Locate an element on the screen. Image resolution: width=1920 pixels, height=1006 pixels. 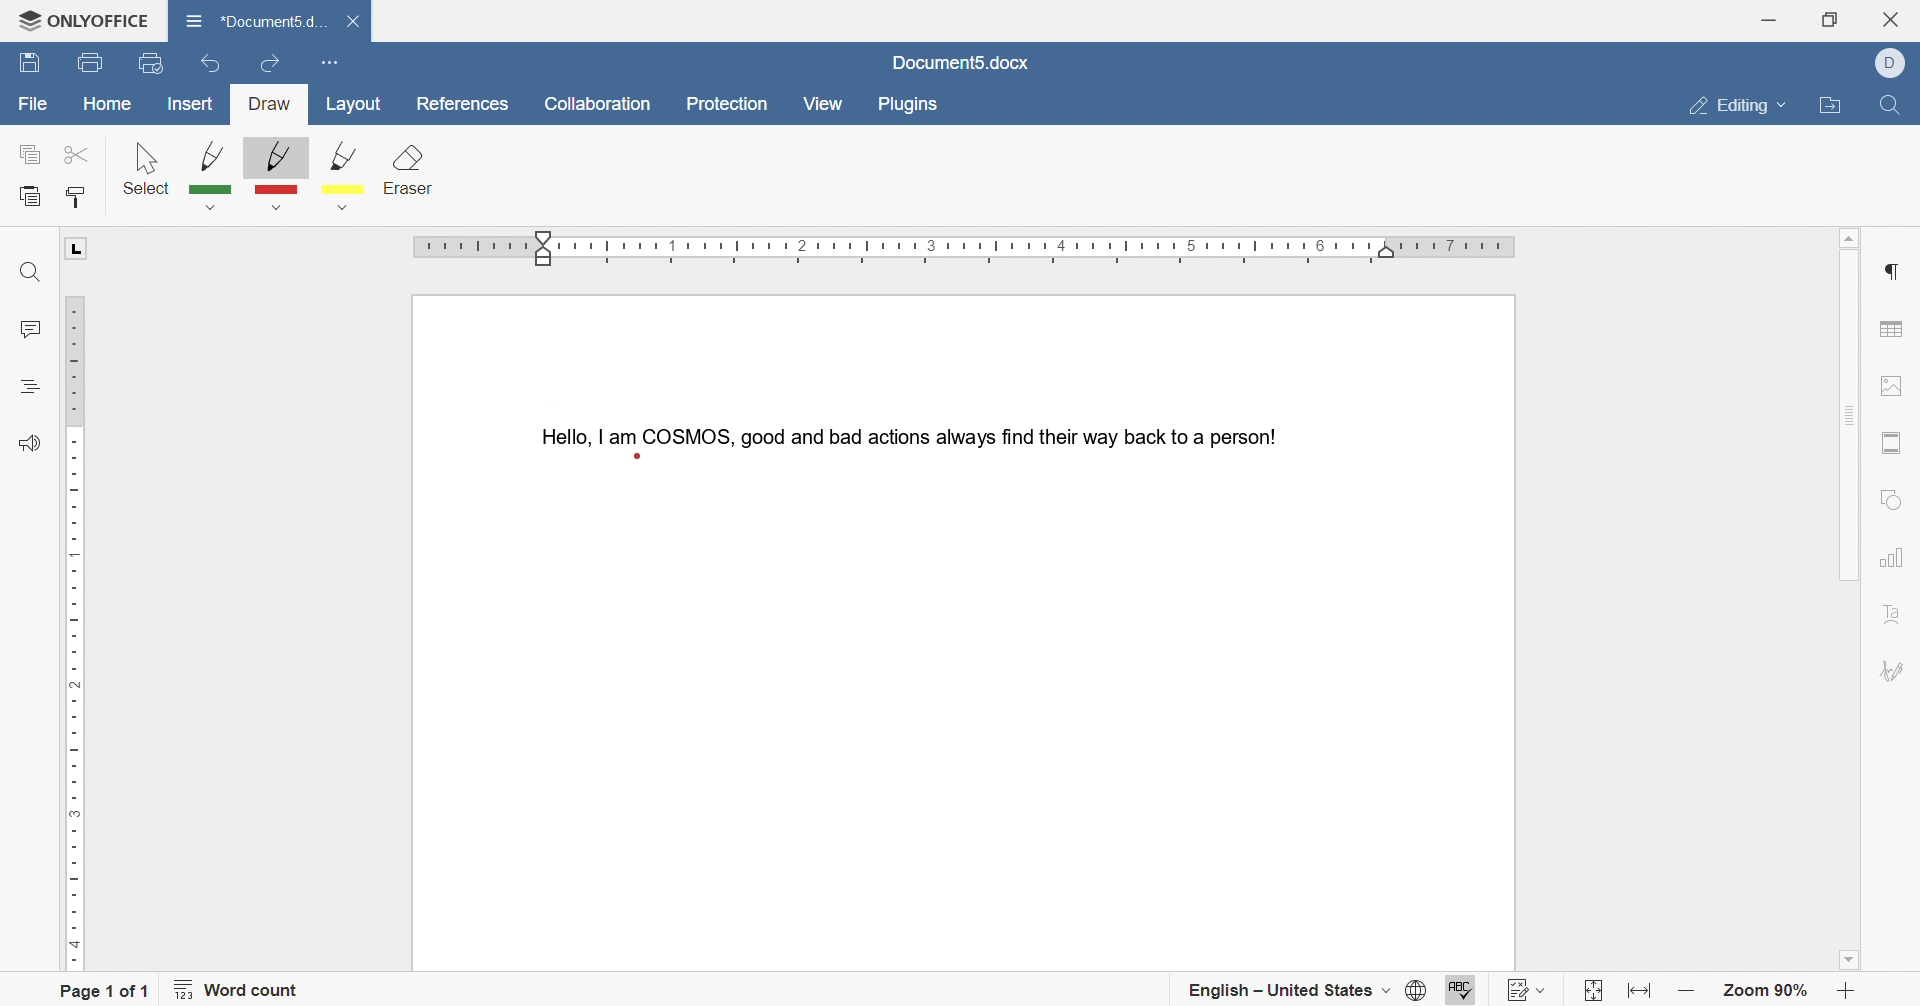
track changes is located at coordinates (1529, 986).